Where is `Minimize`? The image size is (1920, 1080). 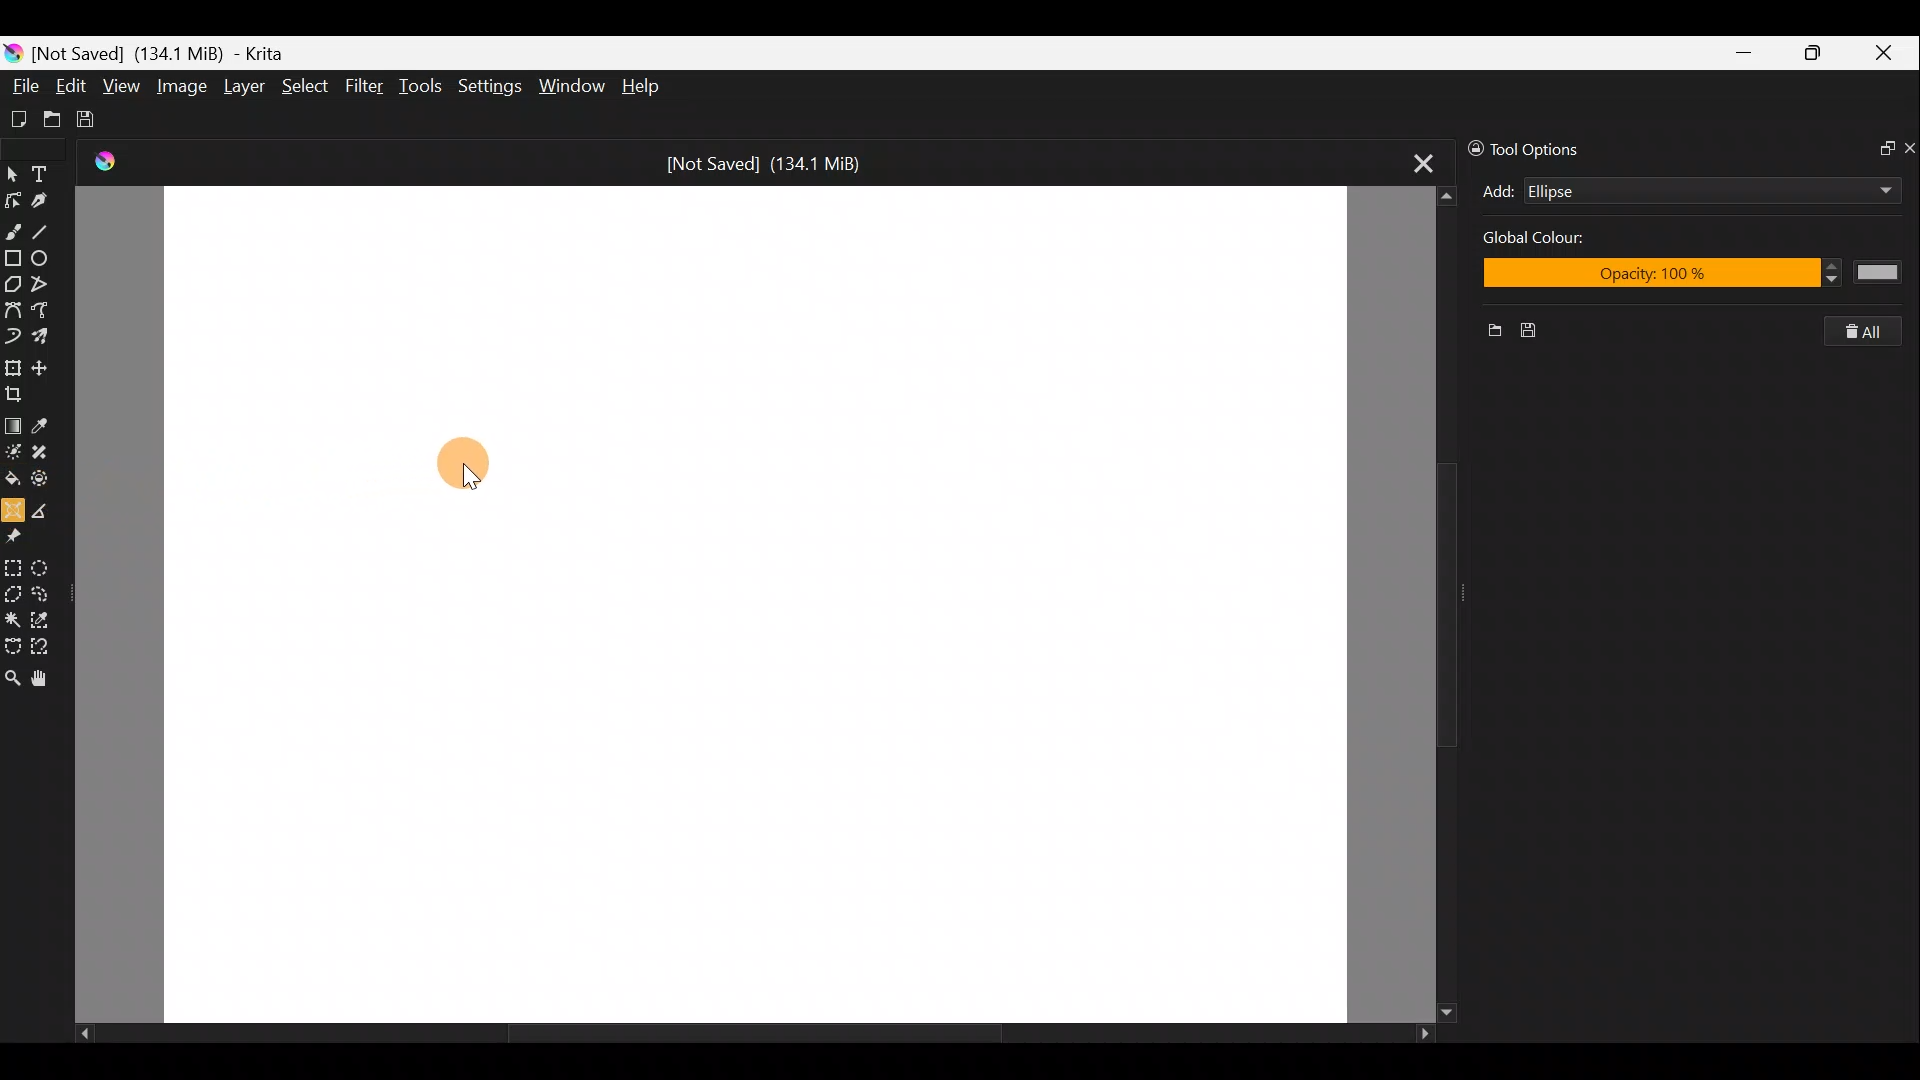 Minimize is located at coordinates (1746, 52).